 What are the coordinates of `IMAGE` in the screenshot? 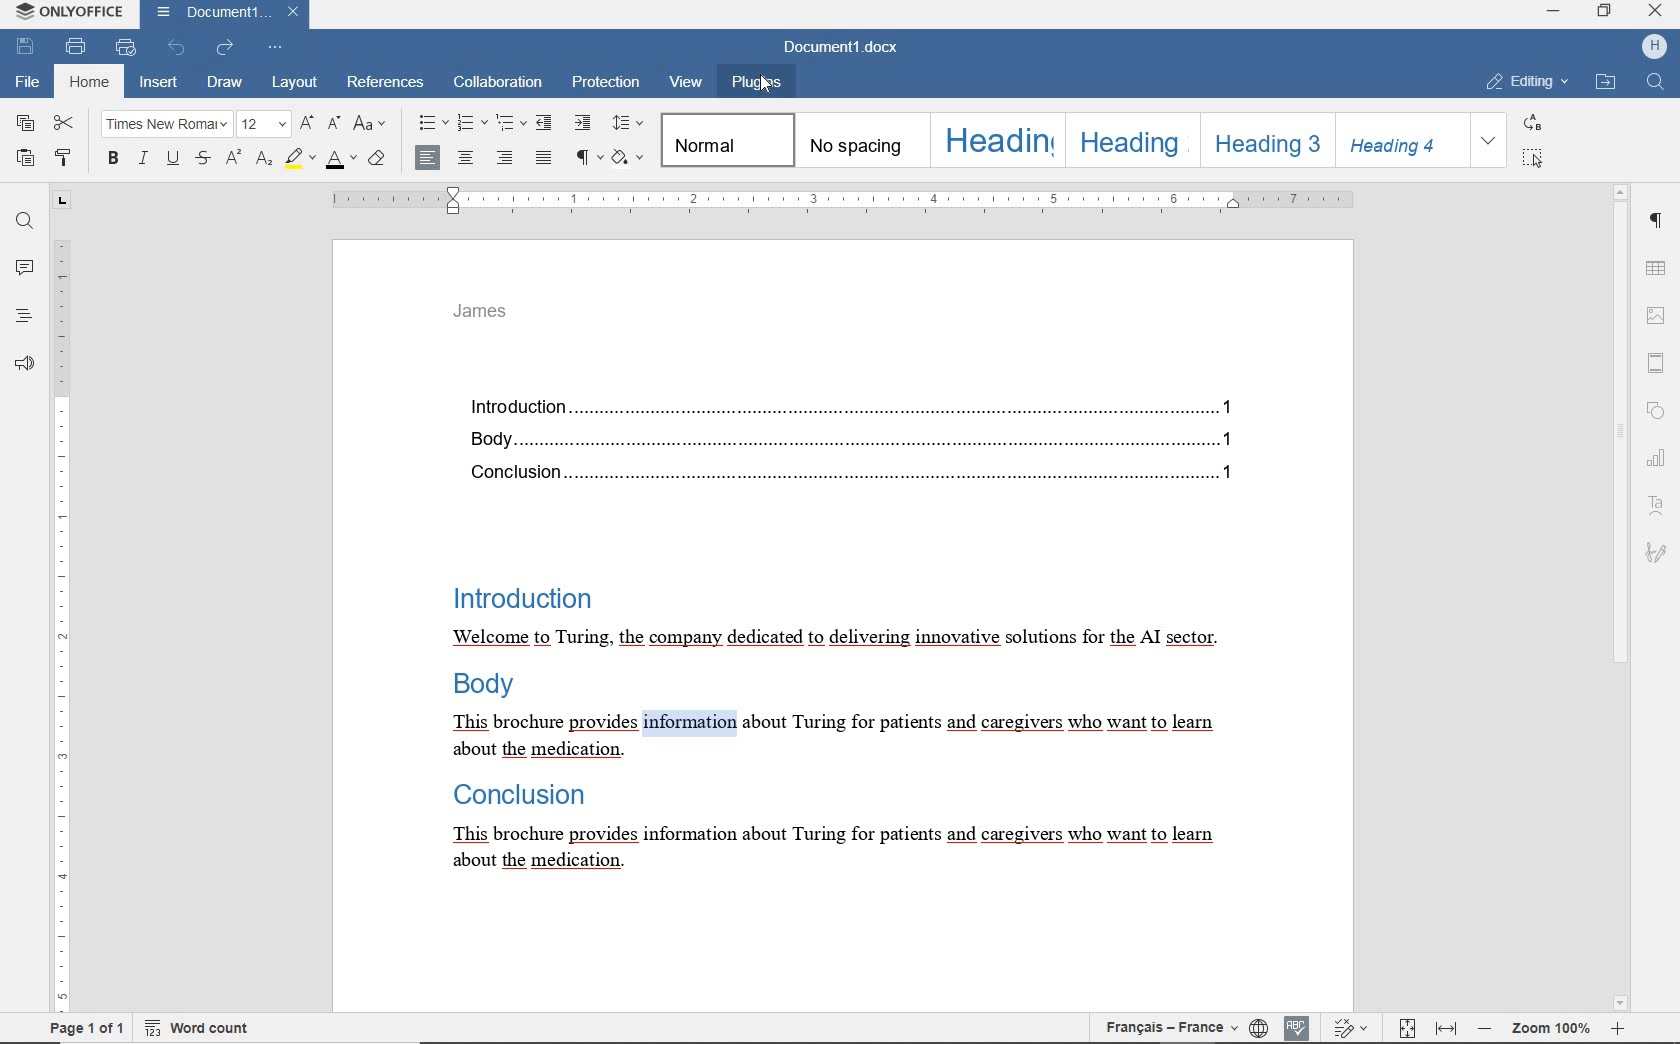 It's located at (1658, 315).